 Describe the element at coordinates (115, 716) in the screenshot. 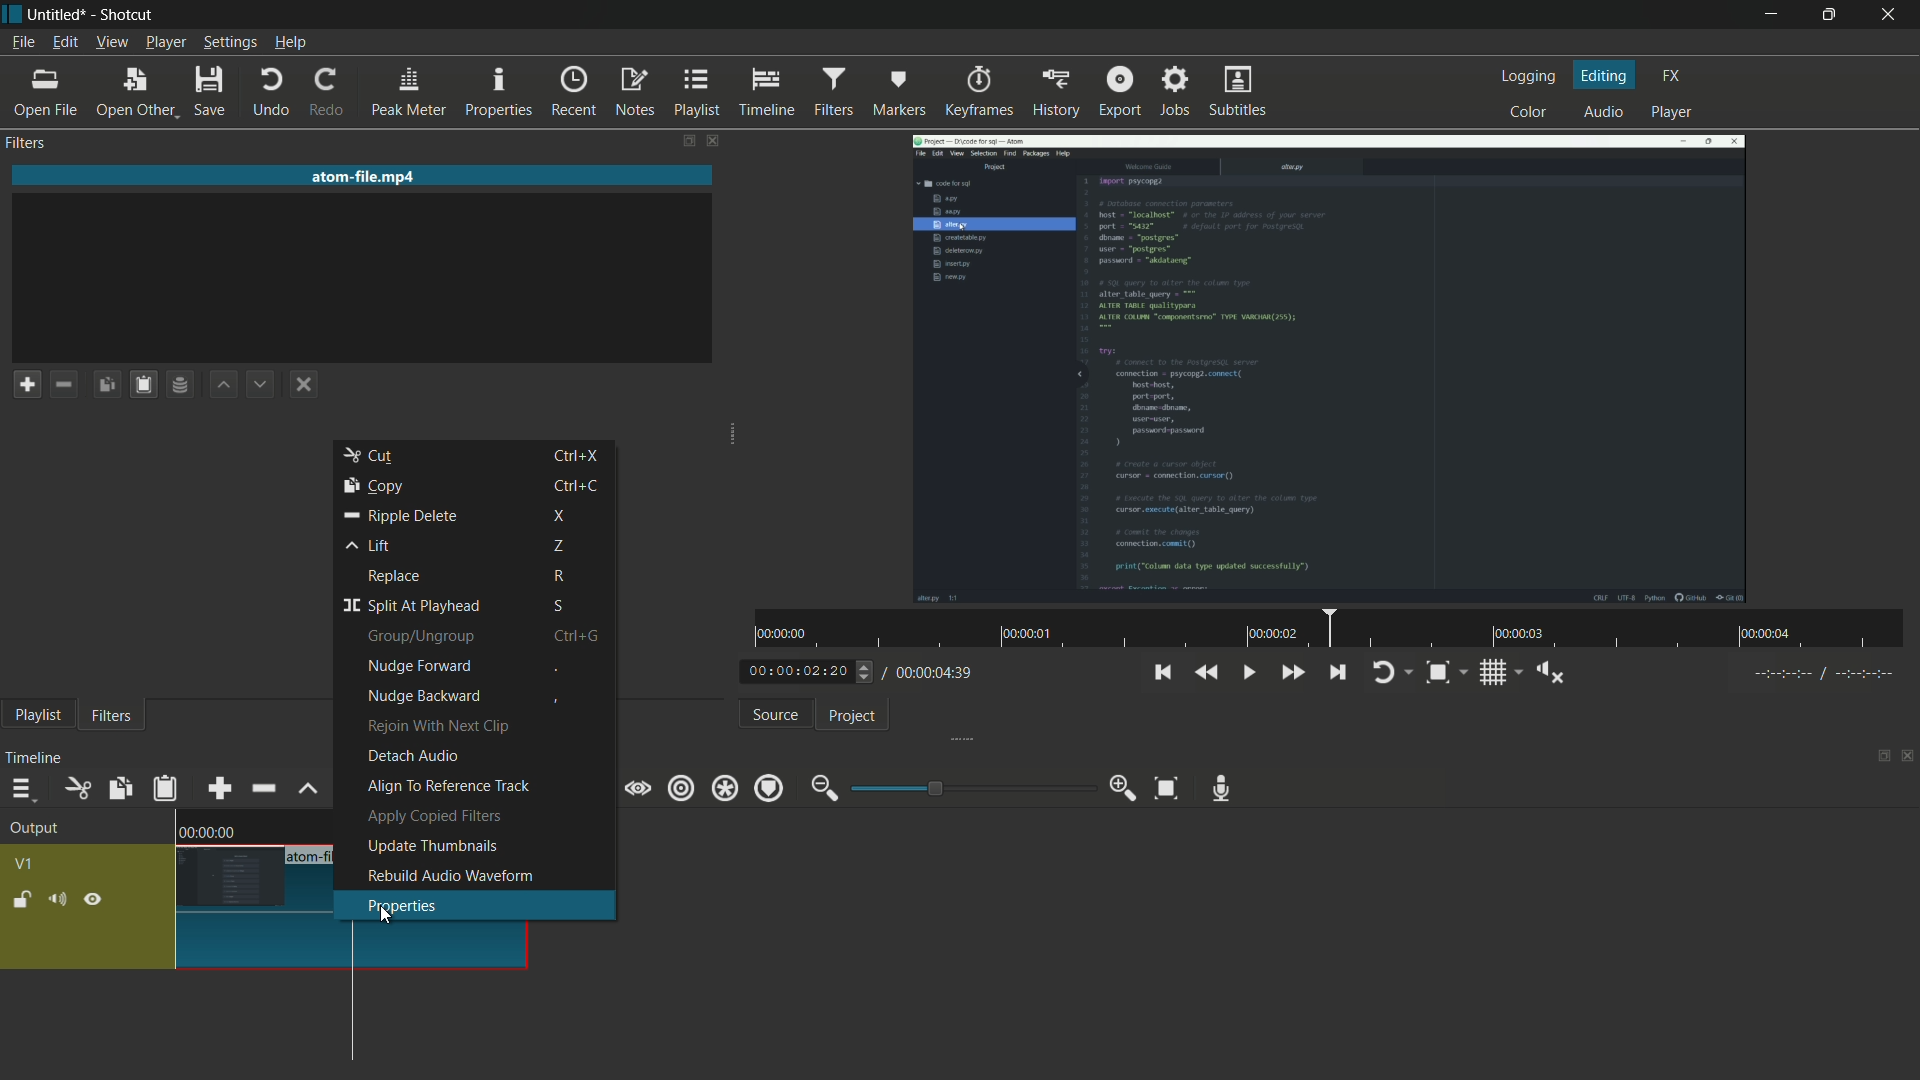

I see `filters` at that location.